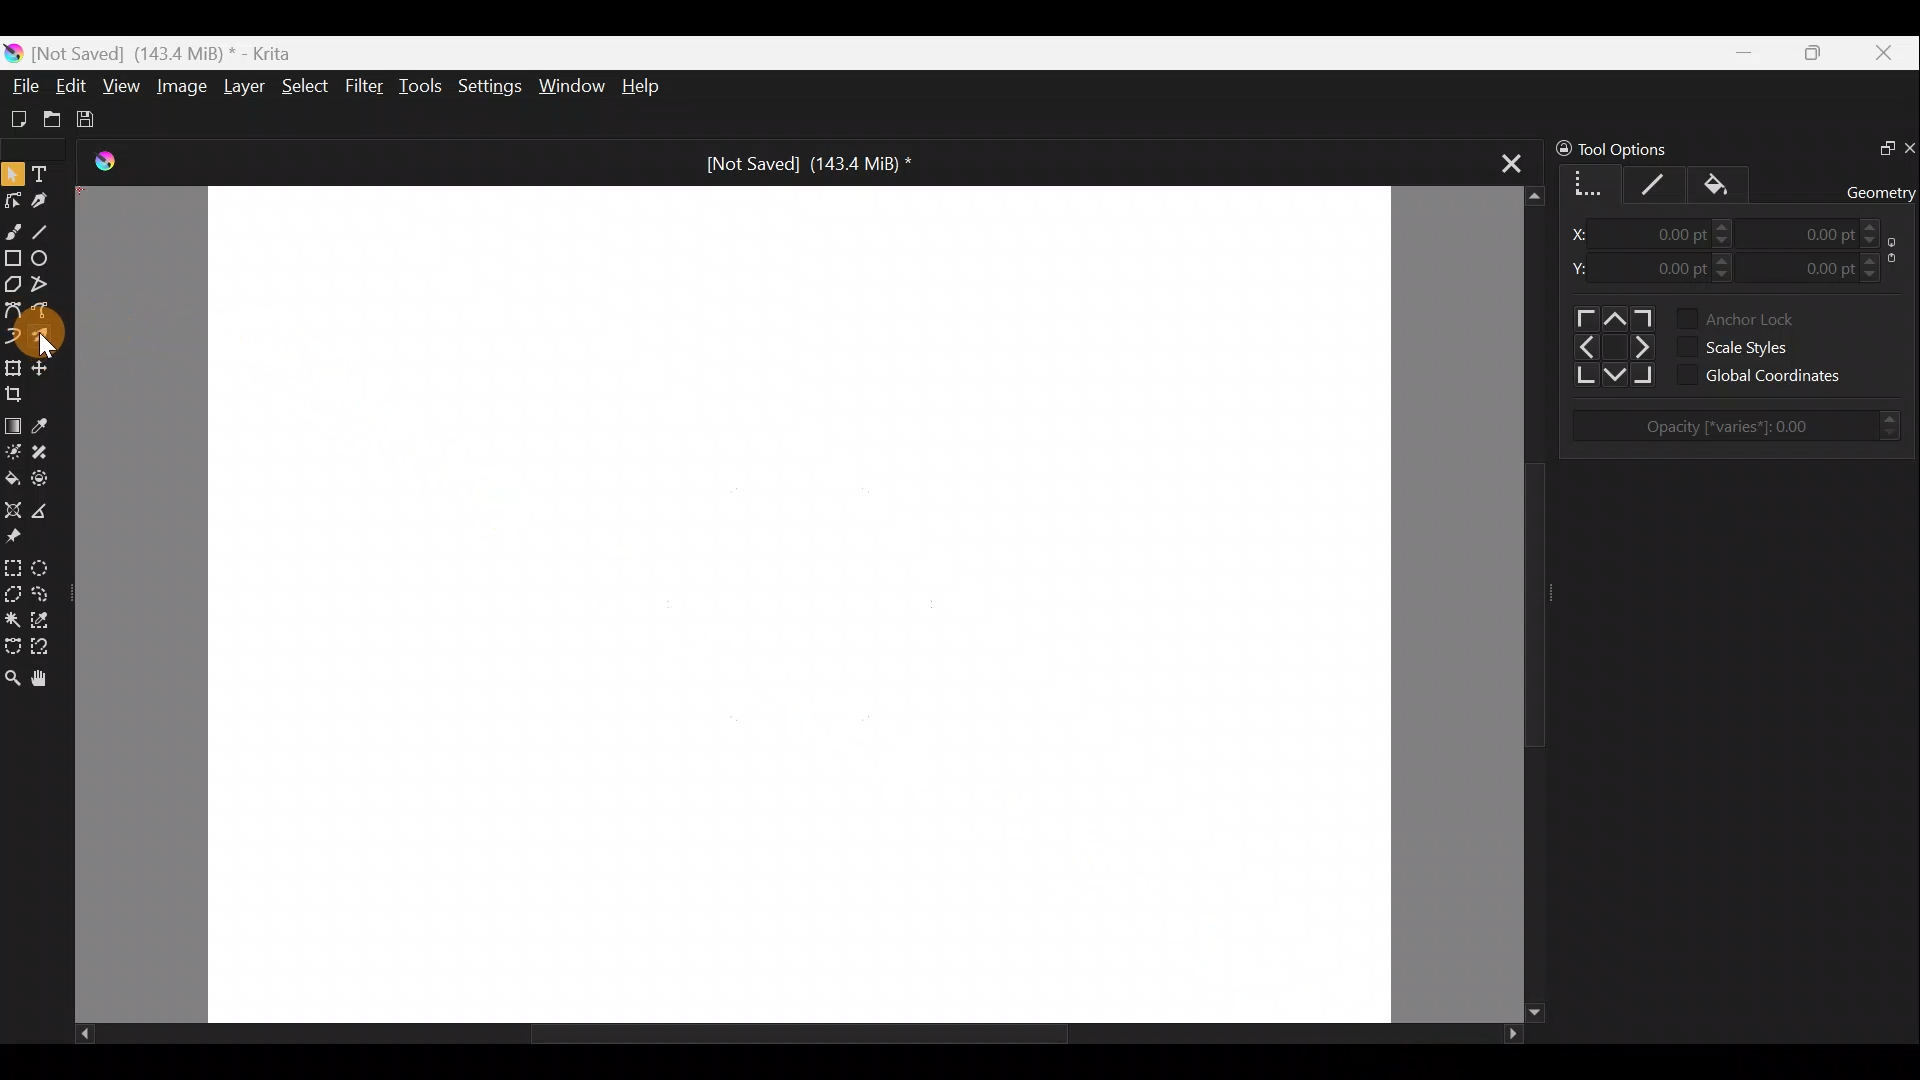  I want to click on Smart patch tool, so click(42, 451).